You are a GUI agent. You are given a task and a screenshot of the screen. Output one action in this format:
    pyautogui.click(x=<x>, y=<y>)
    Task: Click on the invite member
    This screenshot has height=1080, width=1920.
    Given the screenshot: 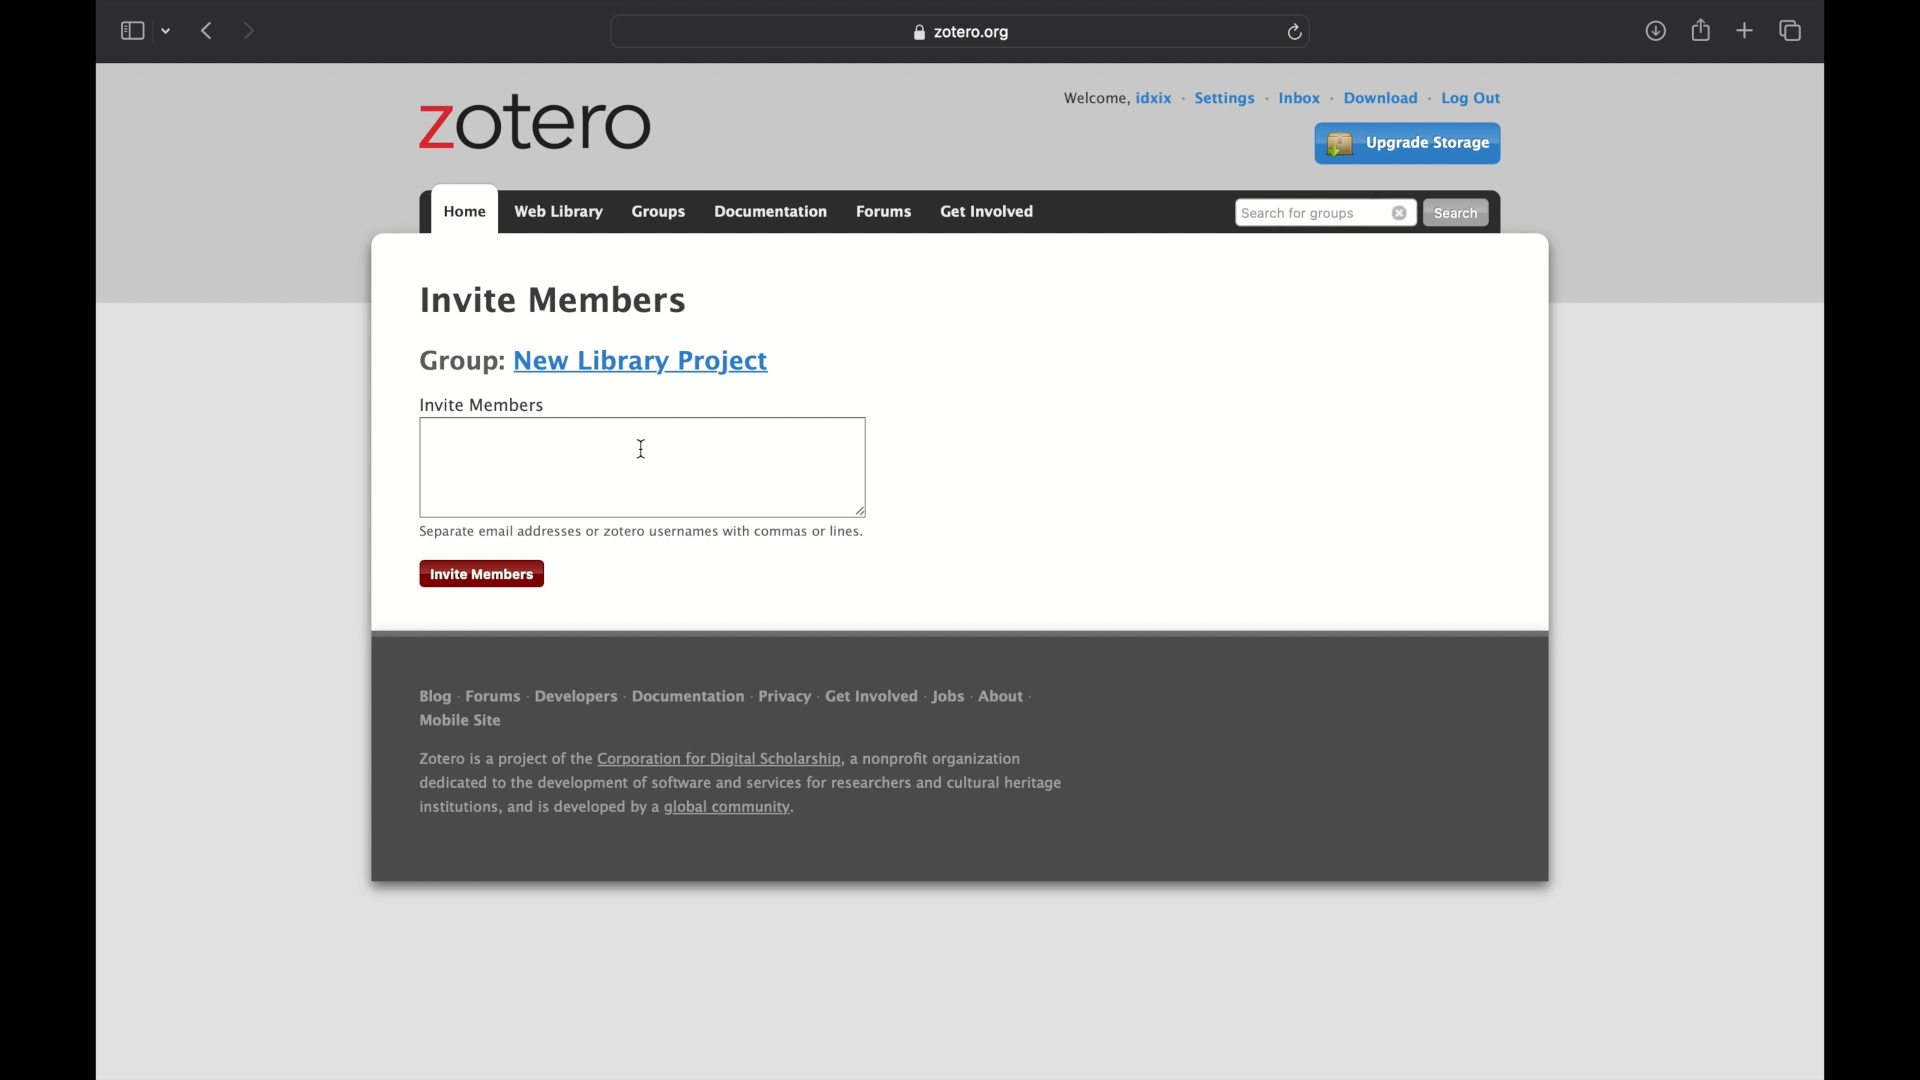 What is the action you would take?
    pyautogui.click(x=483, y=405)
    